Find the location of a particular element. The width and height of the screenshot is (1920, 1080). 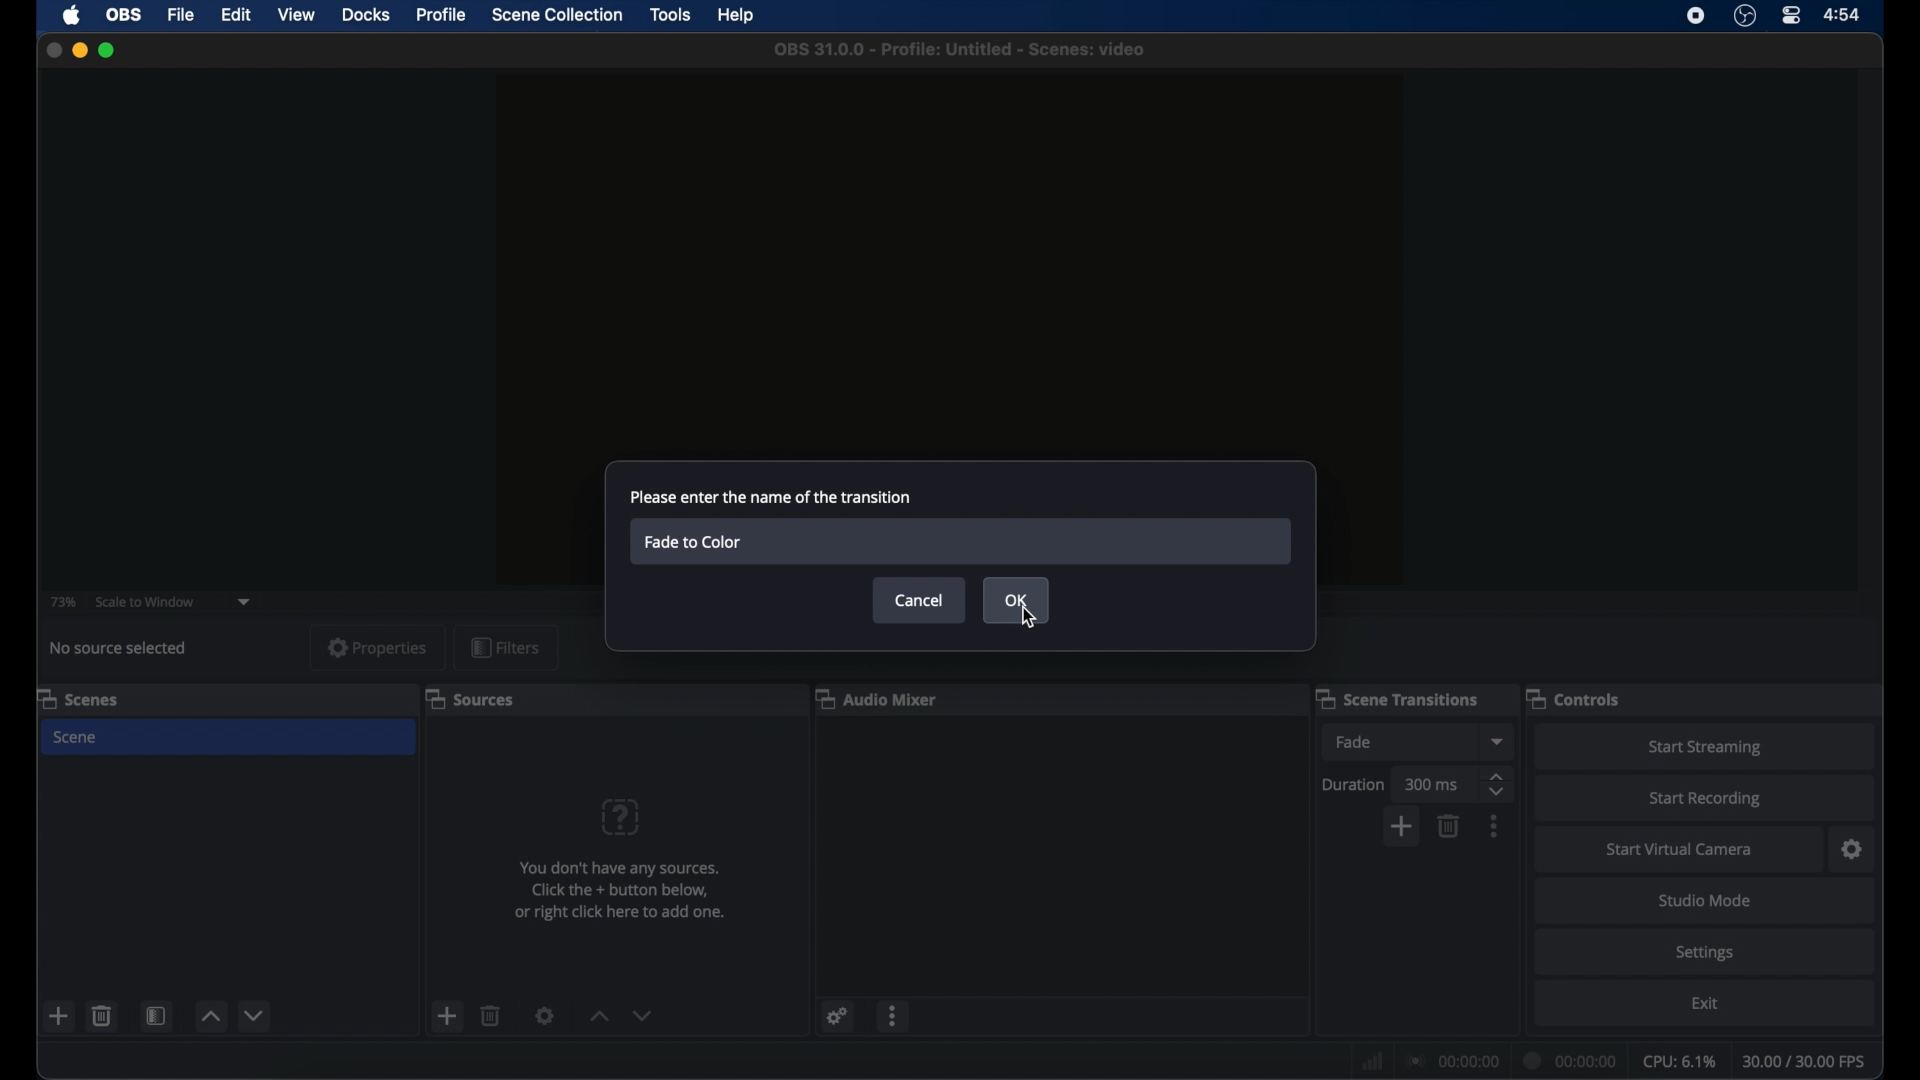

info is located at coordinates (620, 890).